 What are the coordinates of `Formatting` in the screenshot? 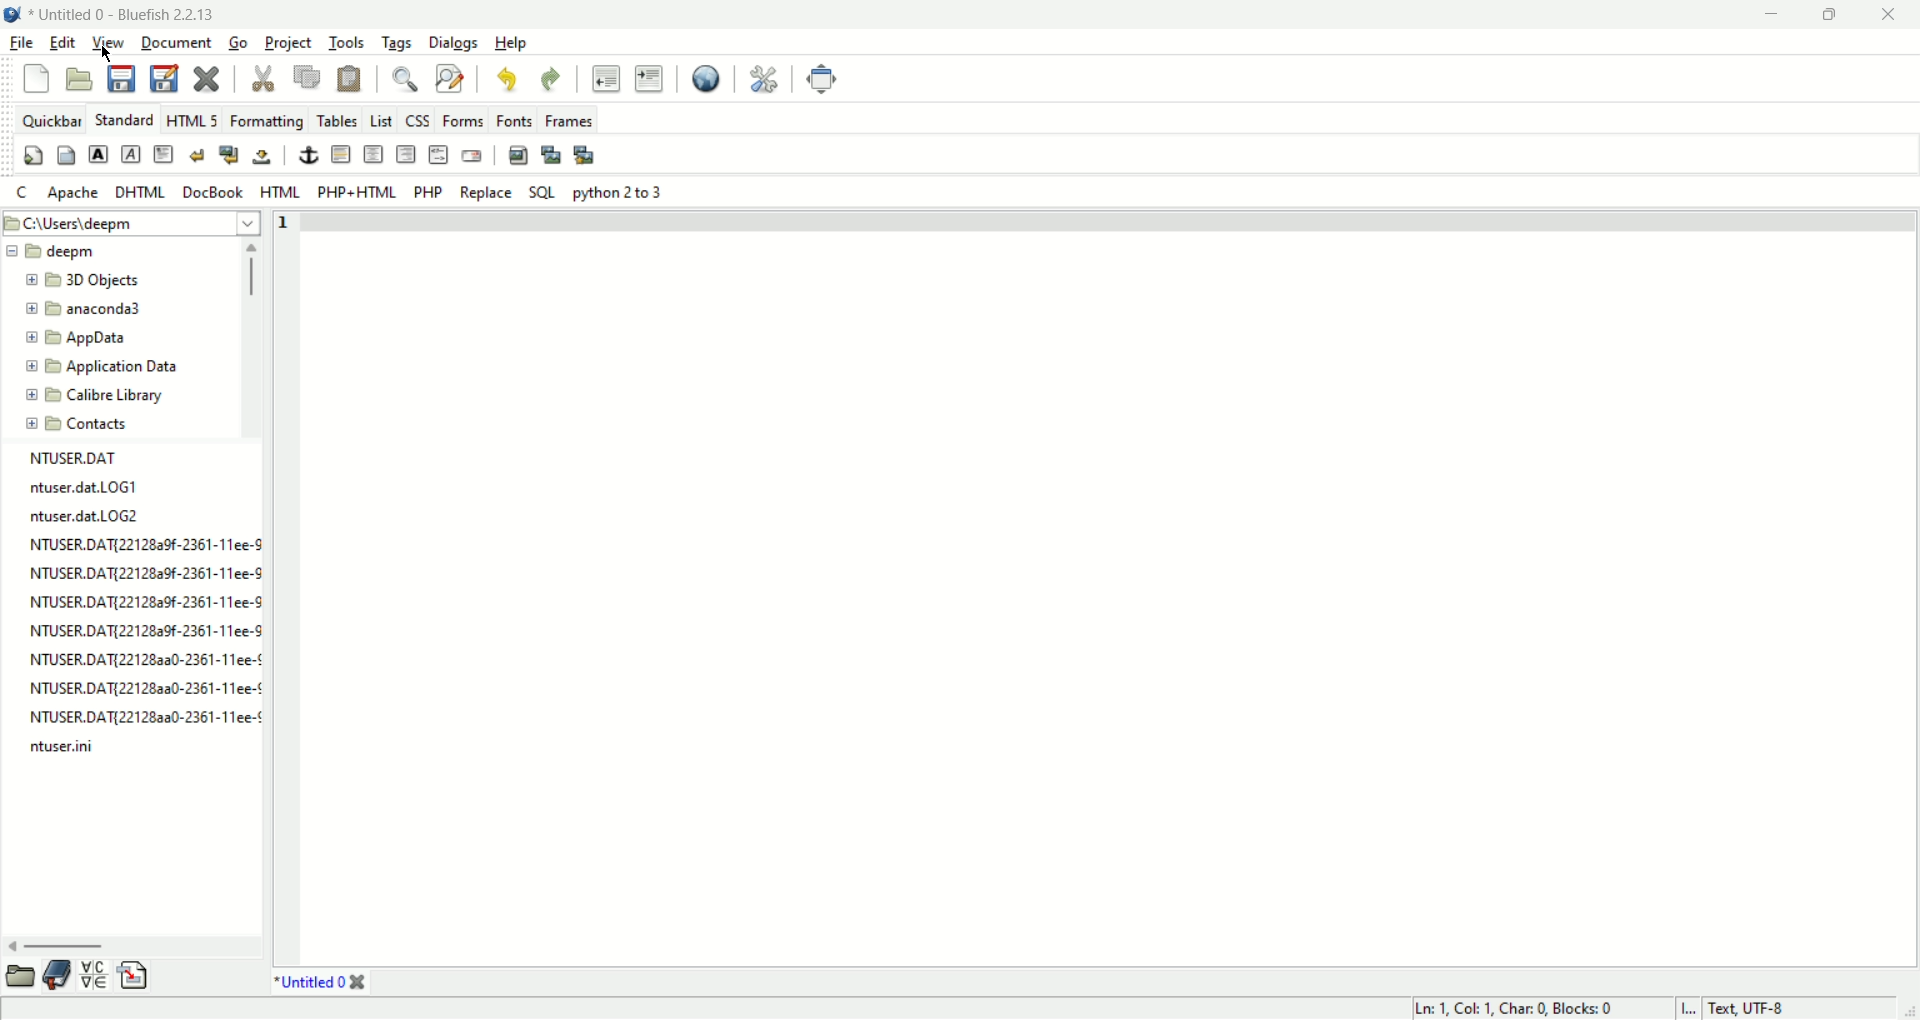 It's located at (265, 122).